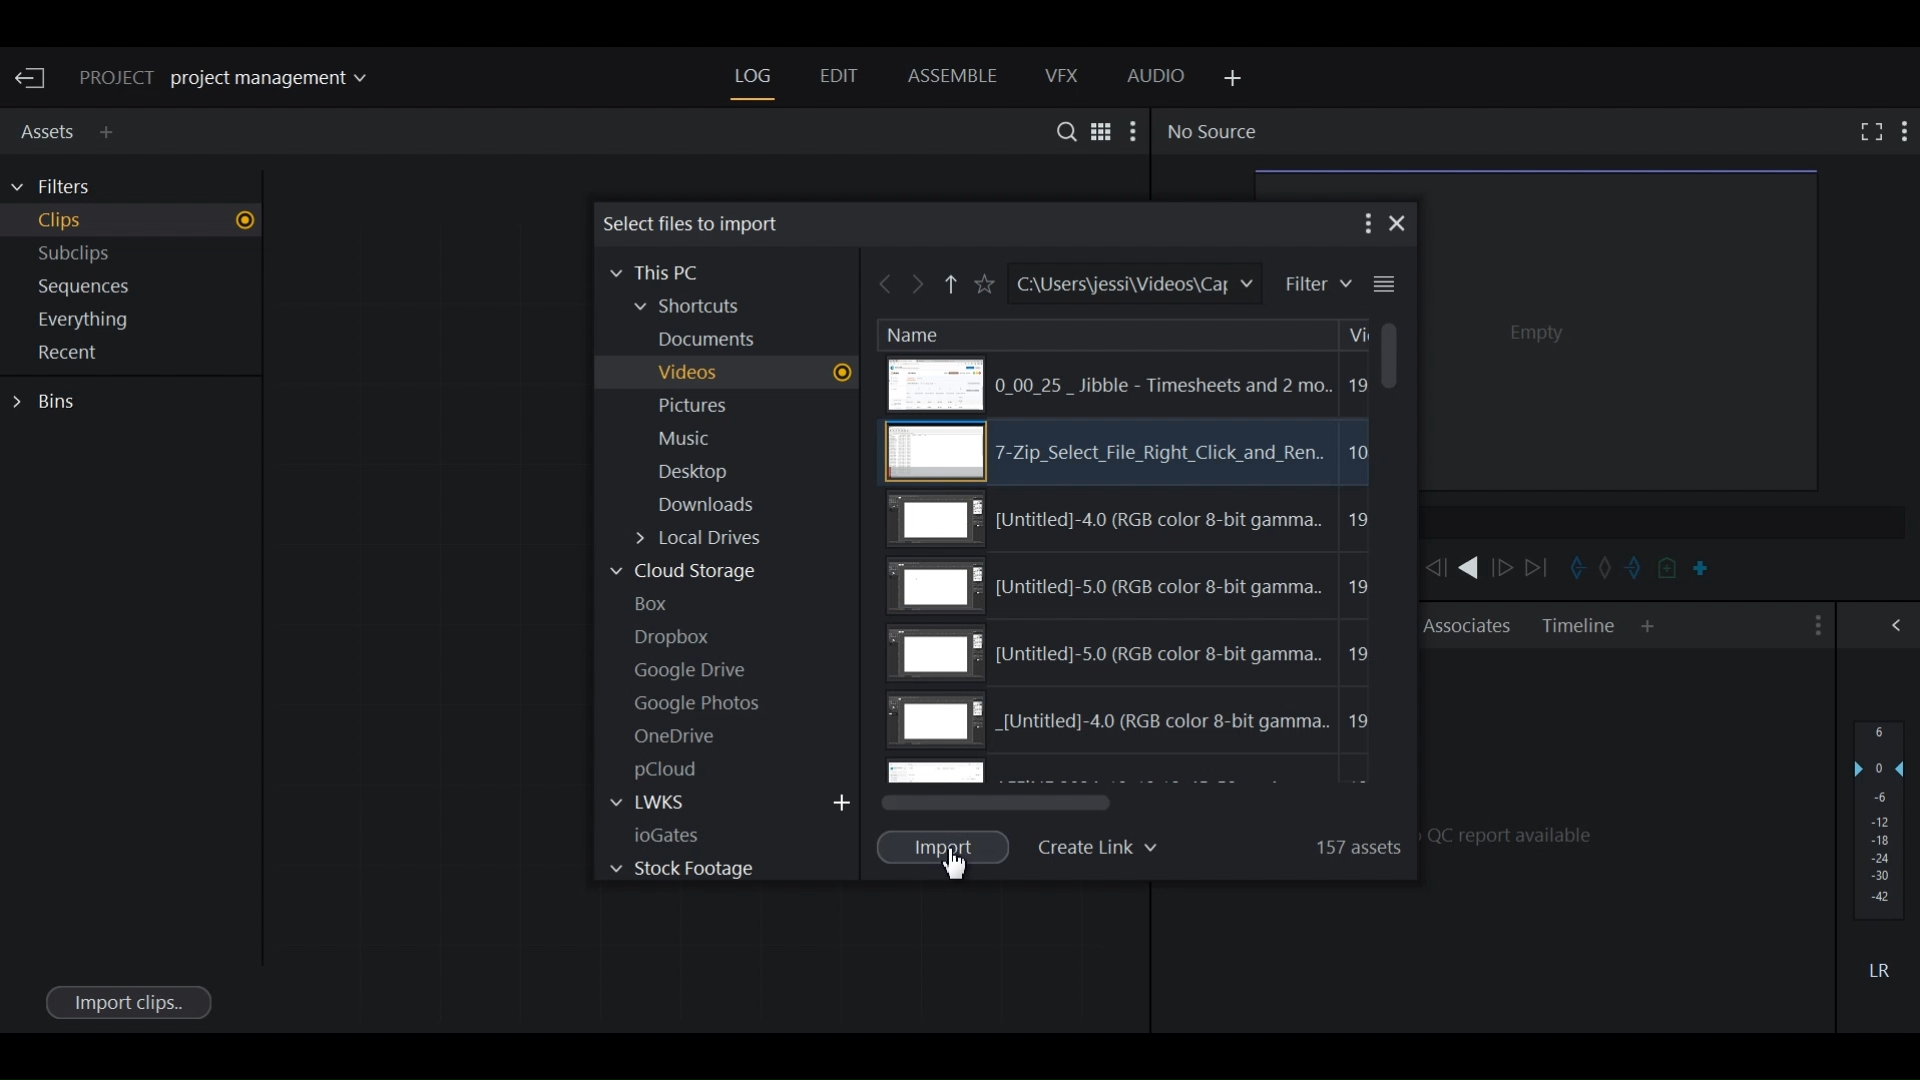  What do you see at coordinates (1132, 284) in the screenshot?
I see `File Location` at bounding box center [1132, 284].